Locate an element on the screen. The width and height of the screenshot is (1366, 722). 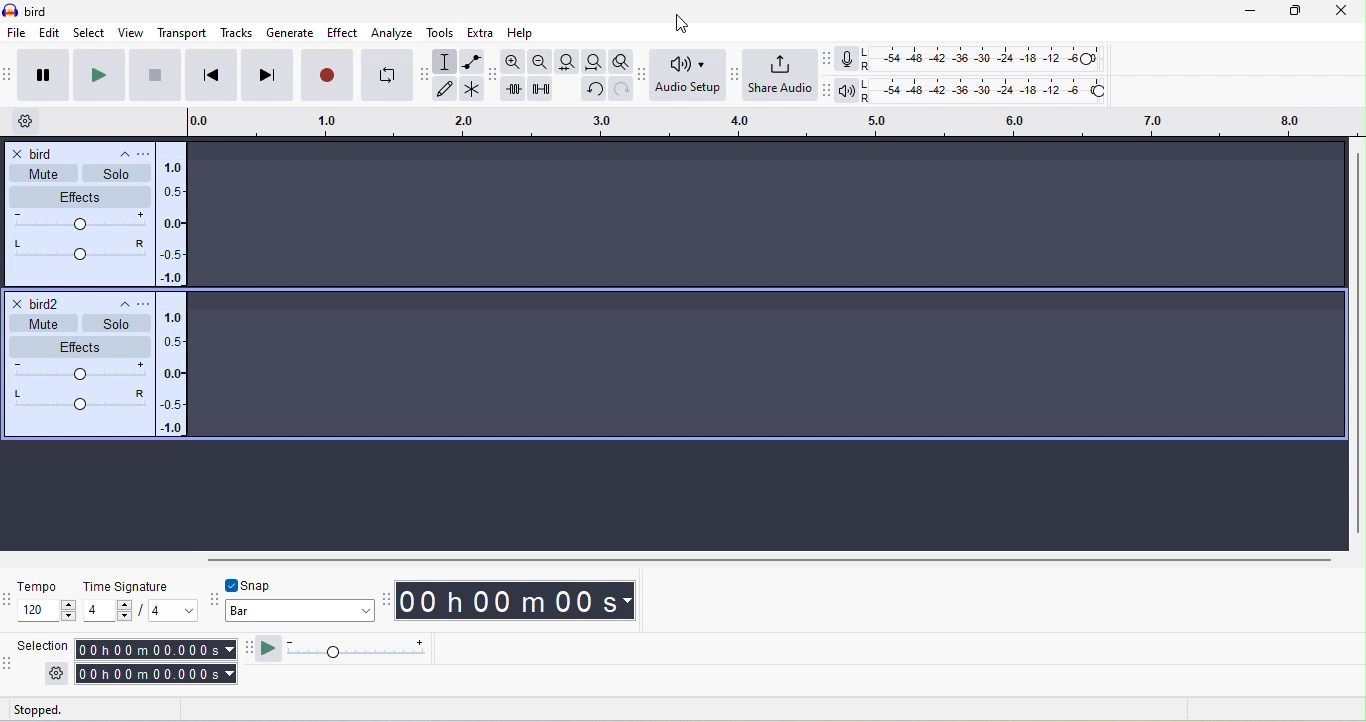
audacity audio setup toolbar is located at coordinates (642, 73).